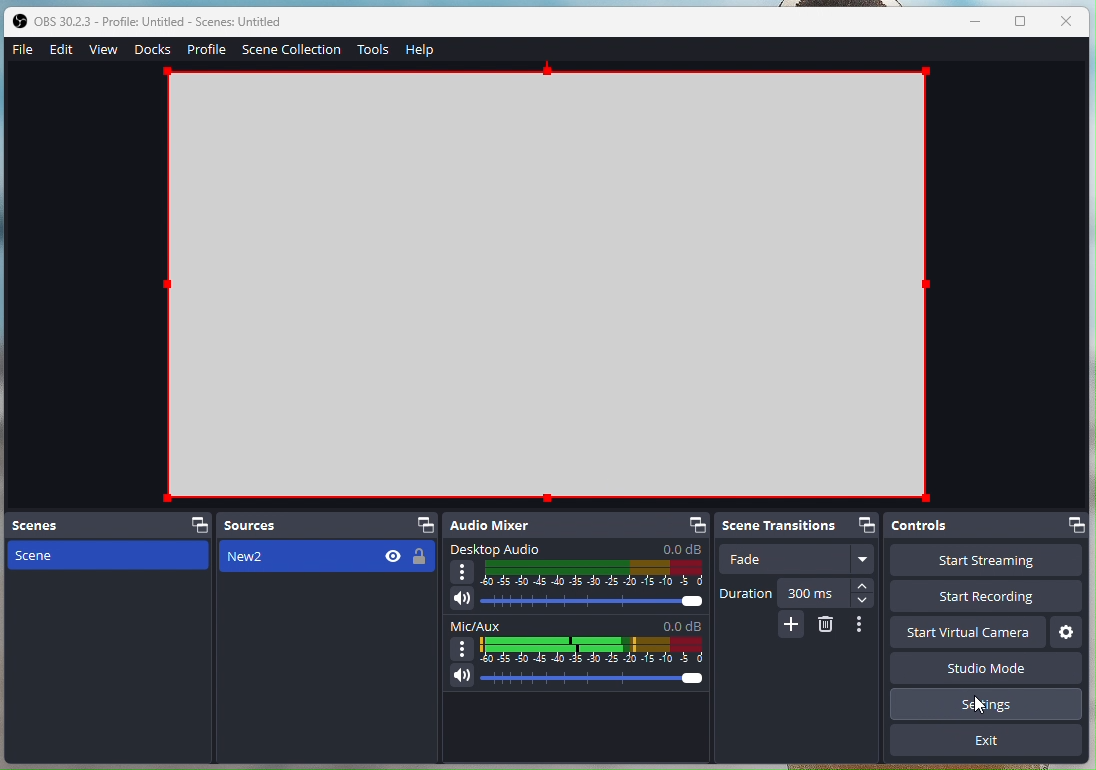  I want to click on scenes, so click(106, 558).